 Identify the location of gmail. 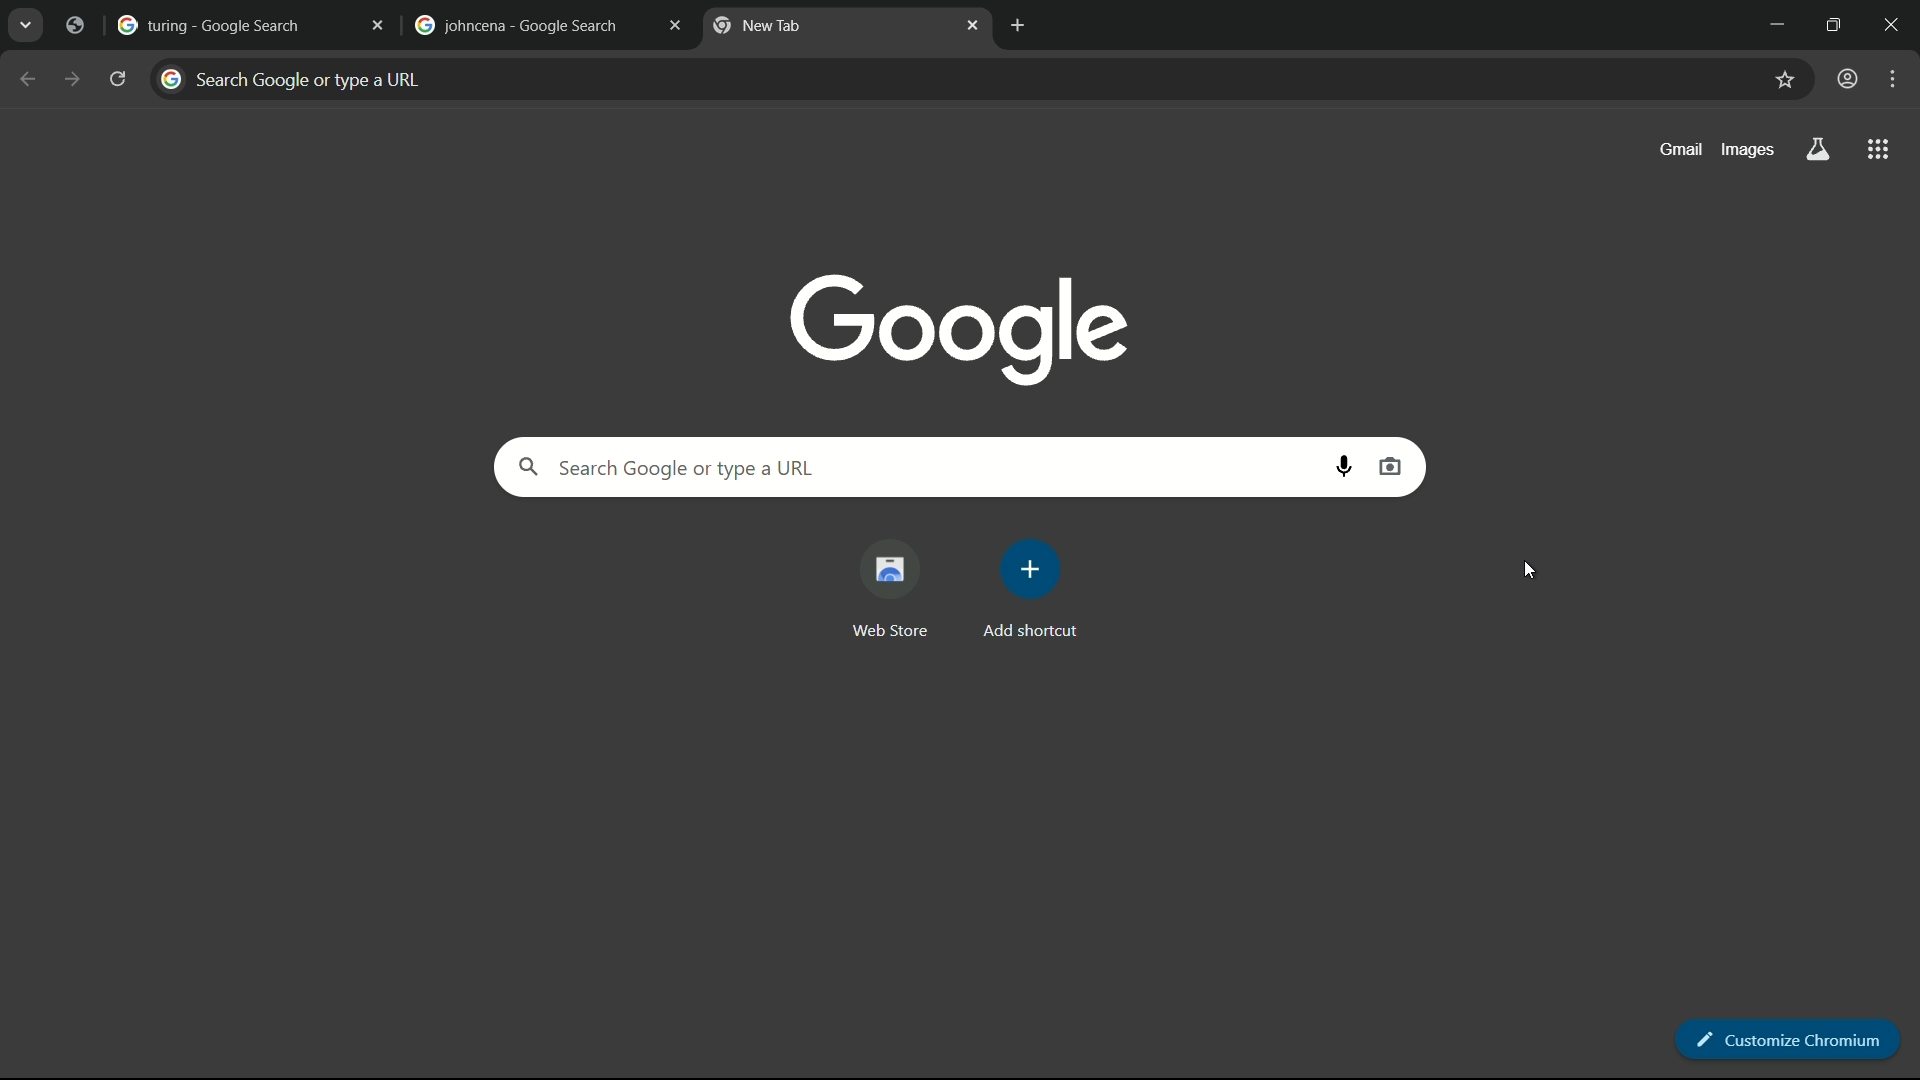
(1678, 151).